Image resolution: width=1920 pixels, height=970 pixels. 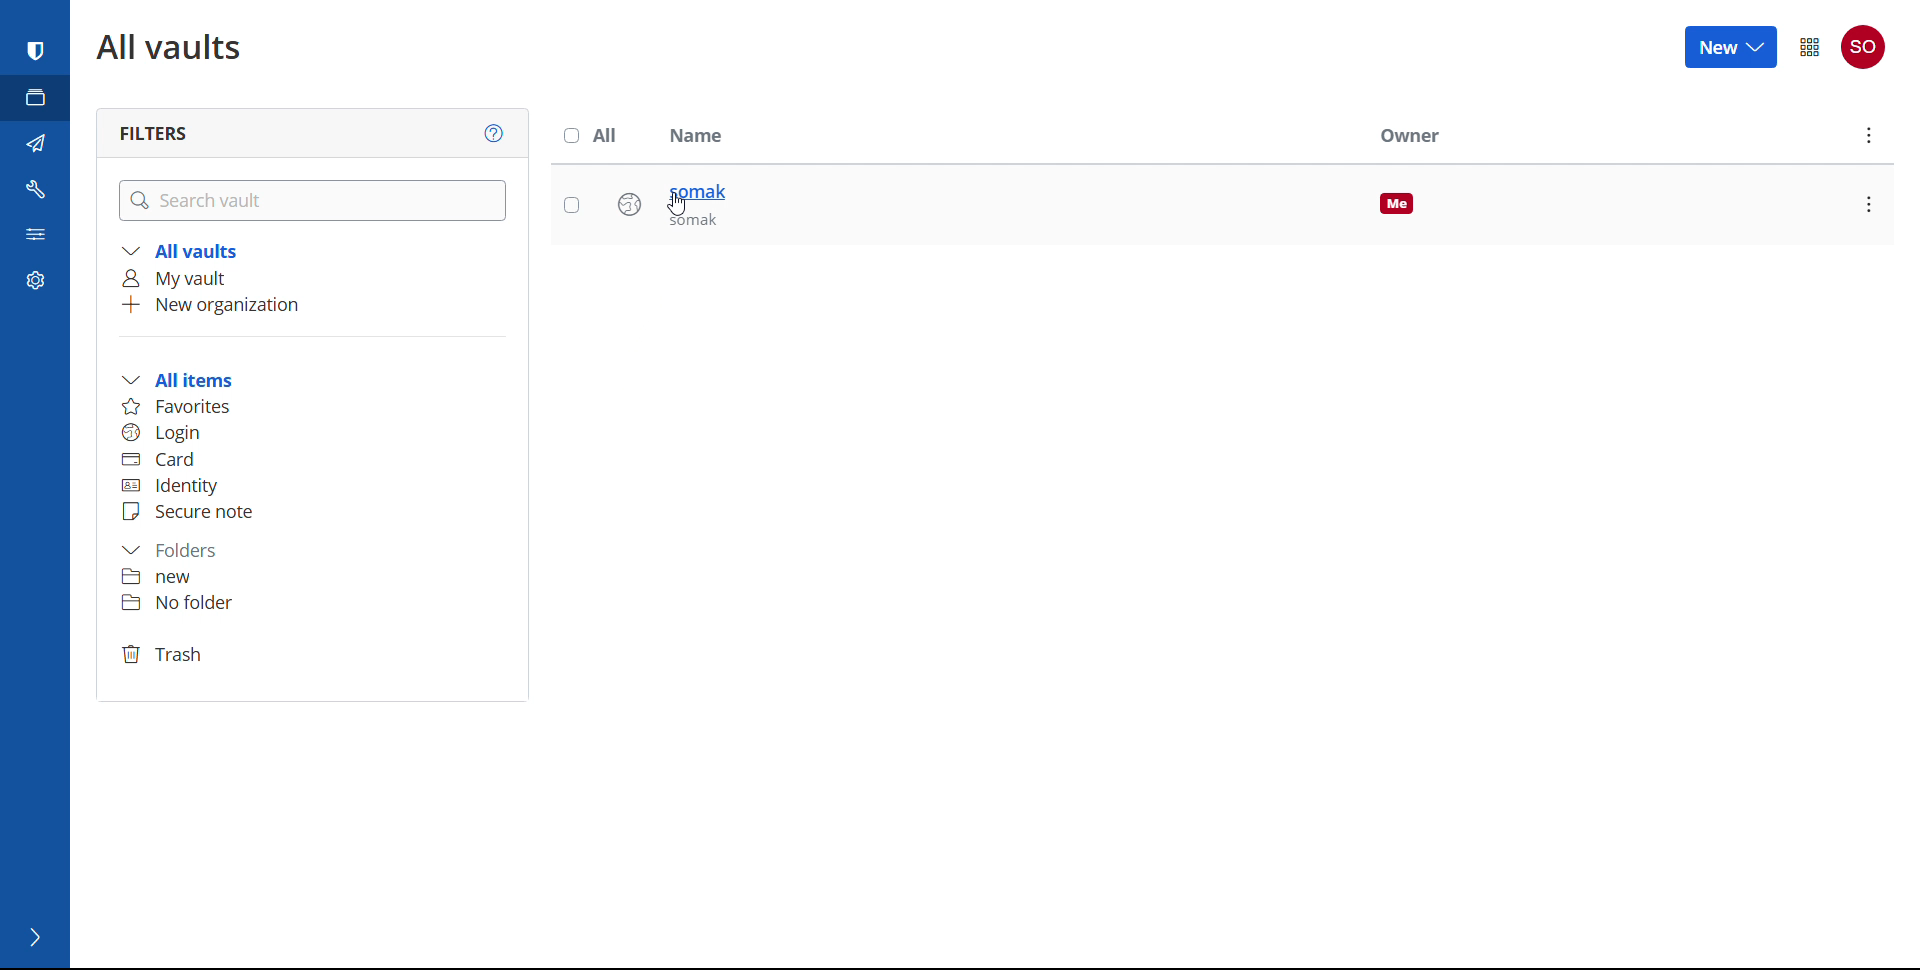 What do you see at coordinates (675, 205) in the screenshot?
I see `cursor` at bounding box center [675, 205].